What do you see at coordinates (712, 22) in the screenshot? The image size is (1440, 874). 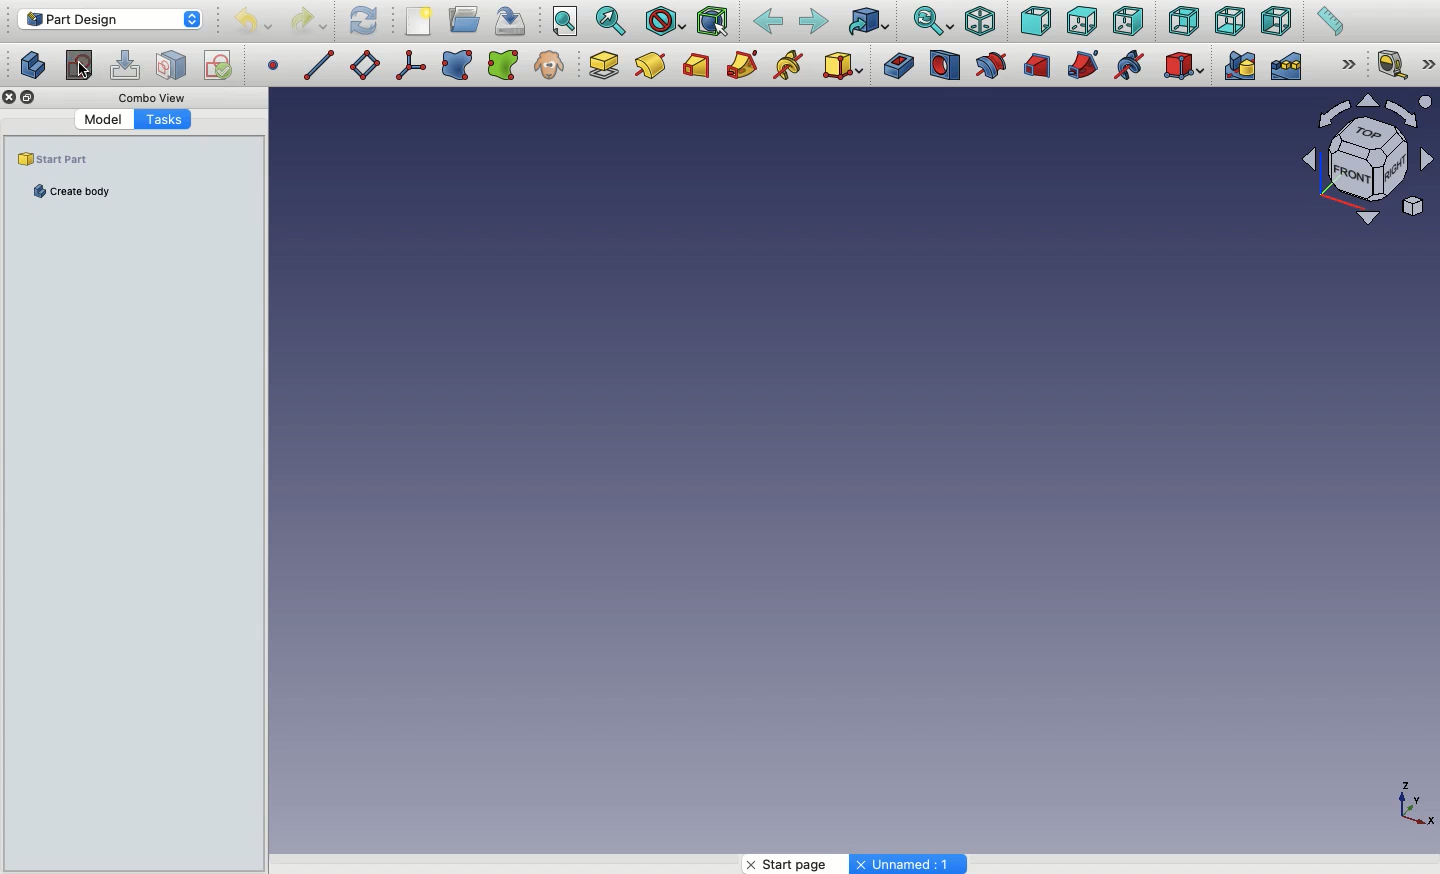 I see `Bounding Box` at bounding box center [712, 22].